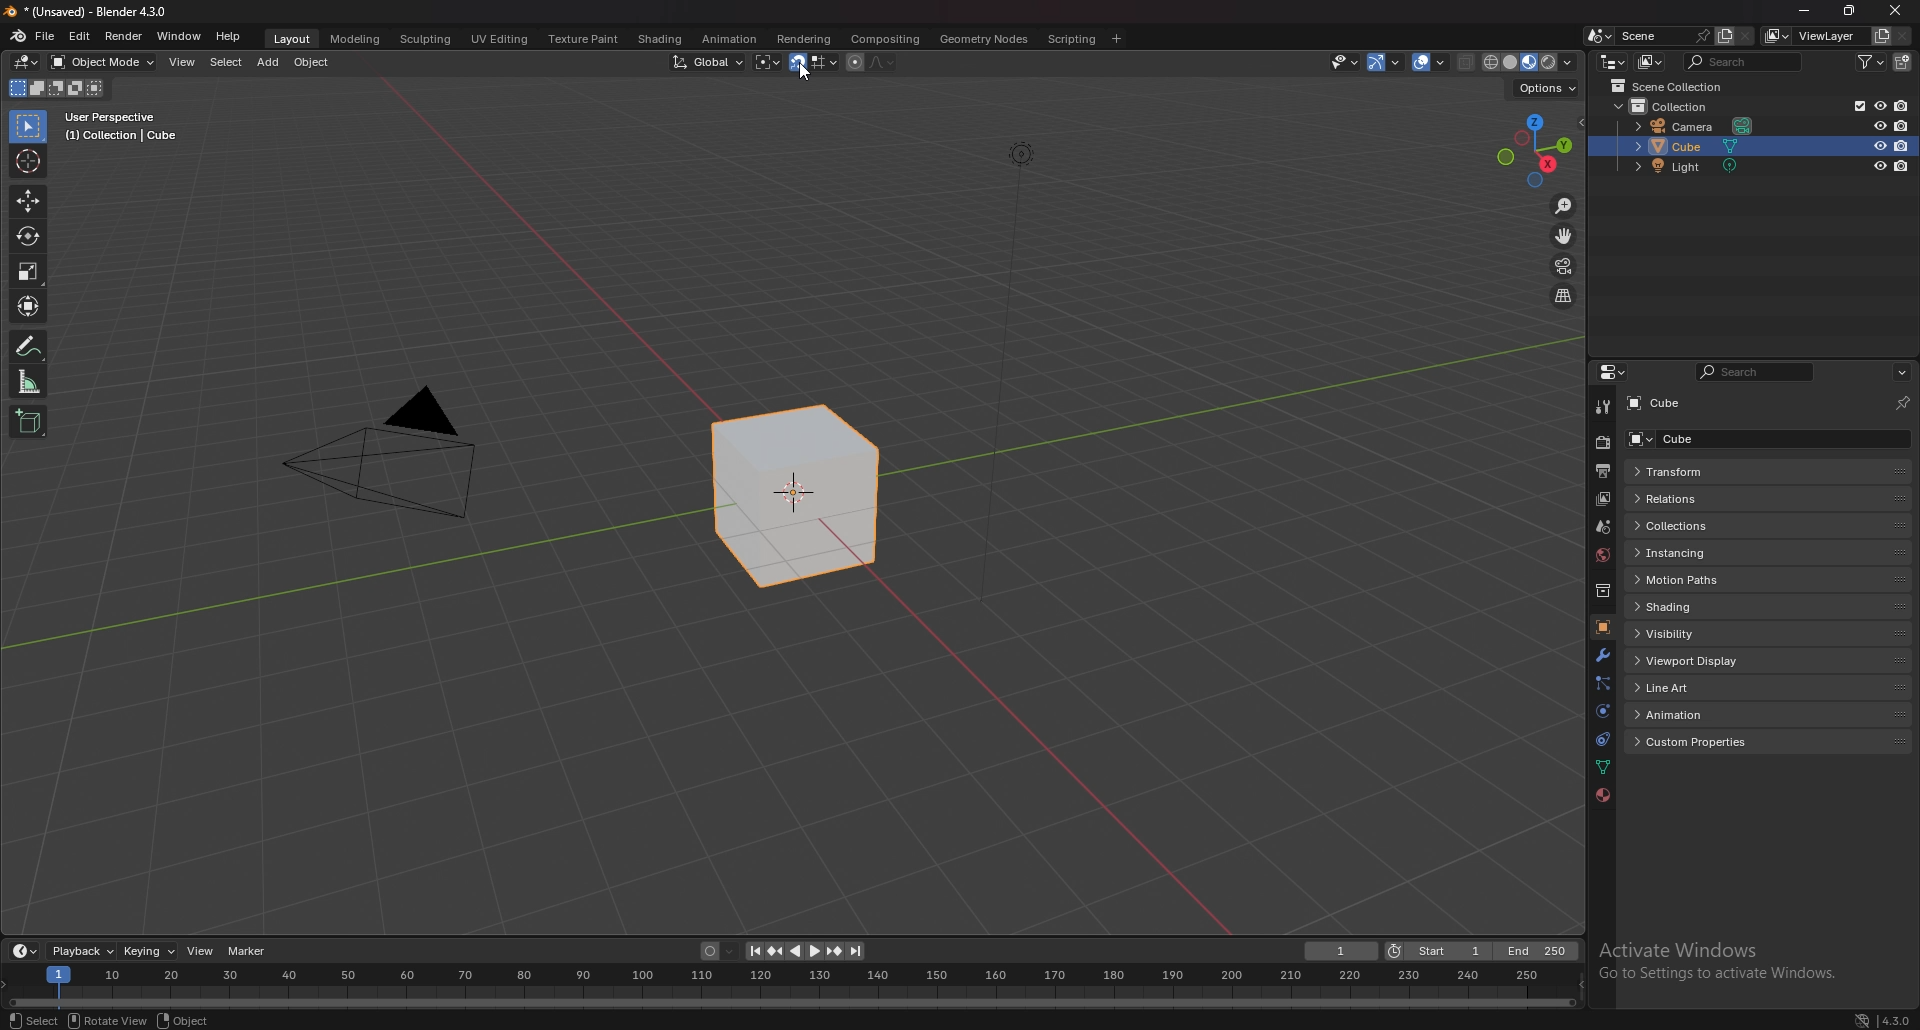 The width and height of the screenshot is (1920, 1030). I want to click on collection, so click(1602, 590).